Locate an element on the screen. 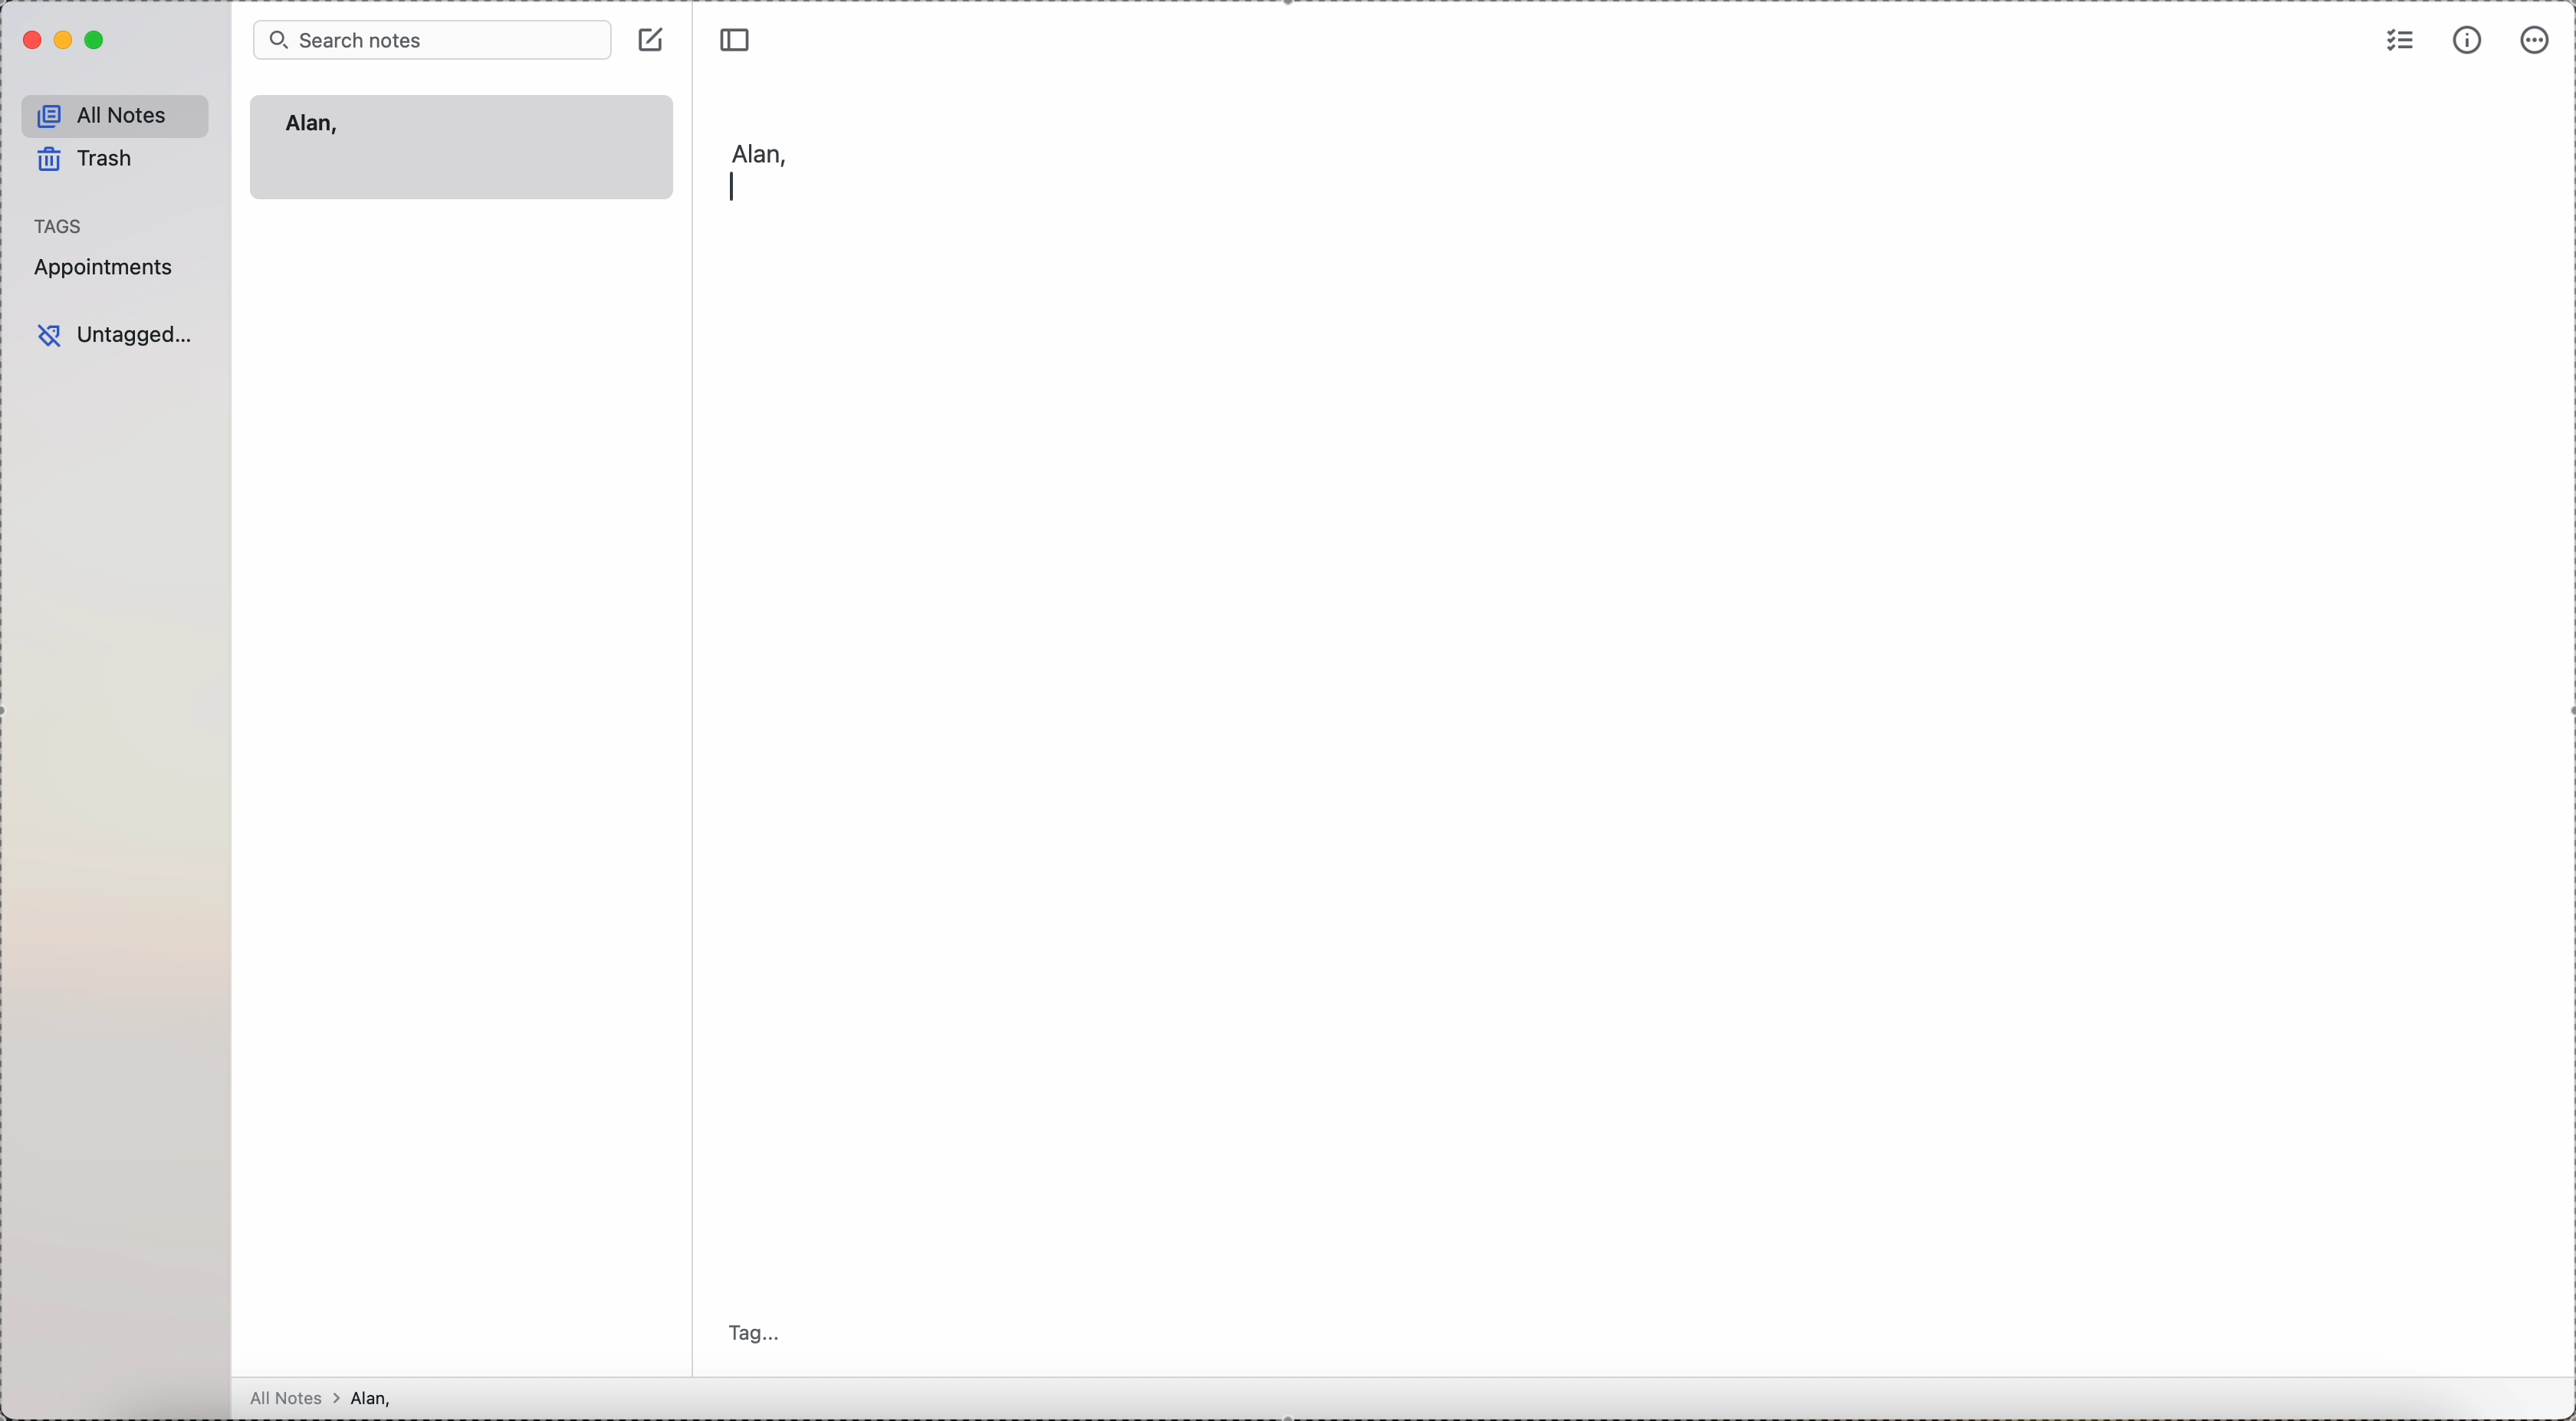  search bar is located at coordinates (432, 38).